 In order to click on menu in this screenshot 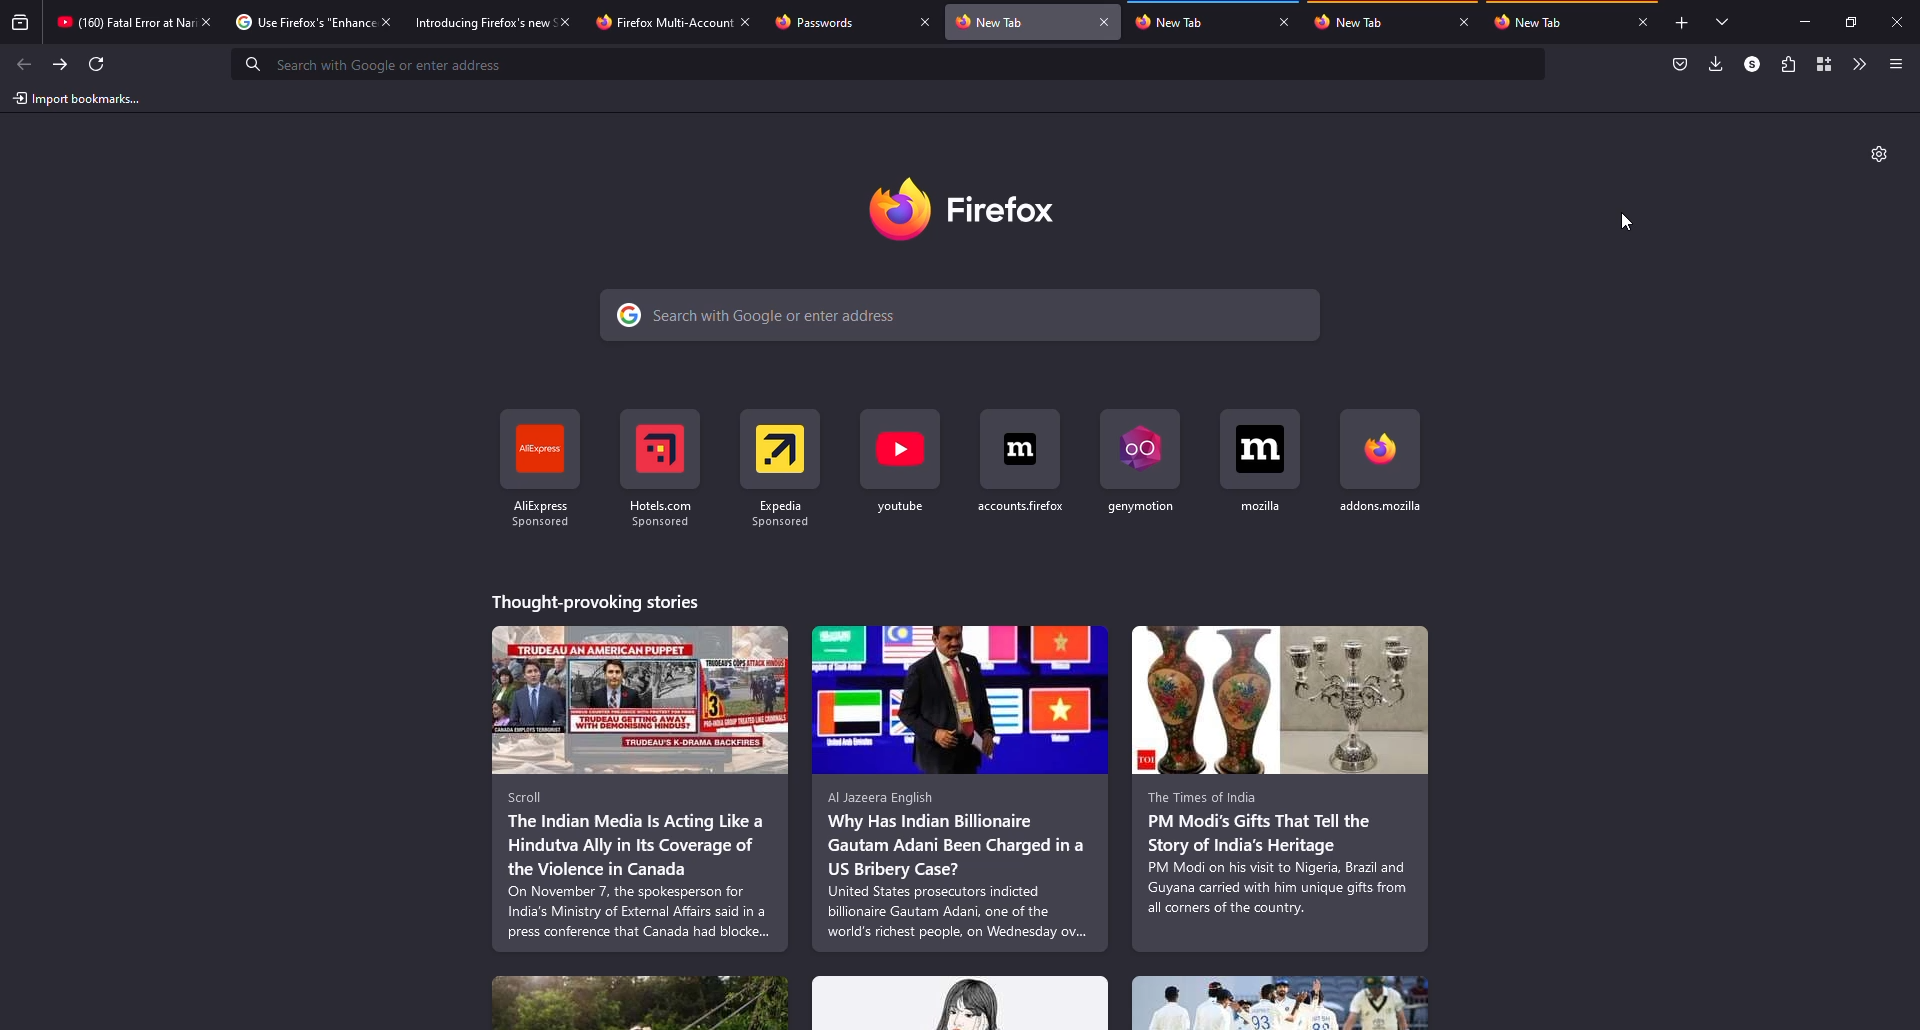, I will do `click(1895, 63)`.